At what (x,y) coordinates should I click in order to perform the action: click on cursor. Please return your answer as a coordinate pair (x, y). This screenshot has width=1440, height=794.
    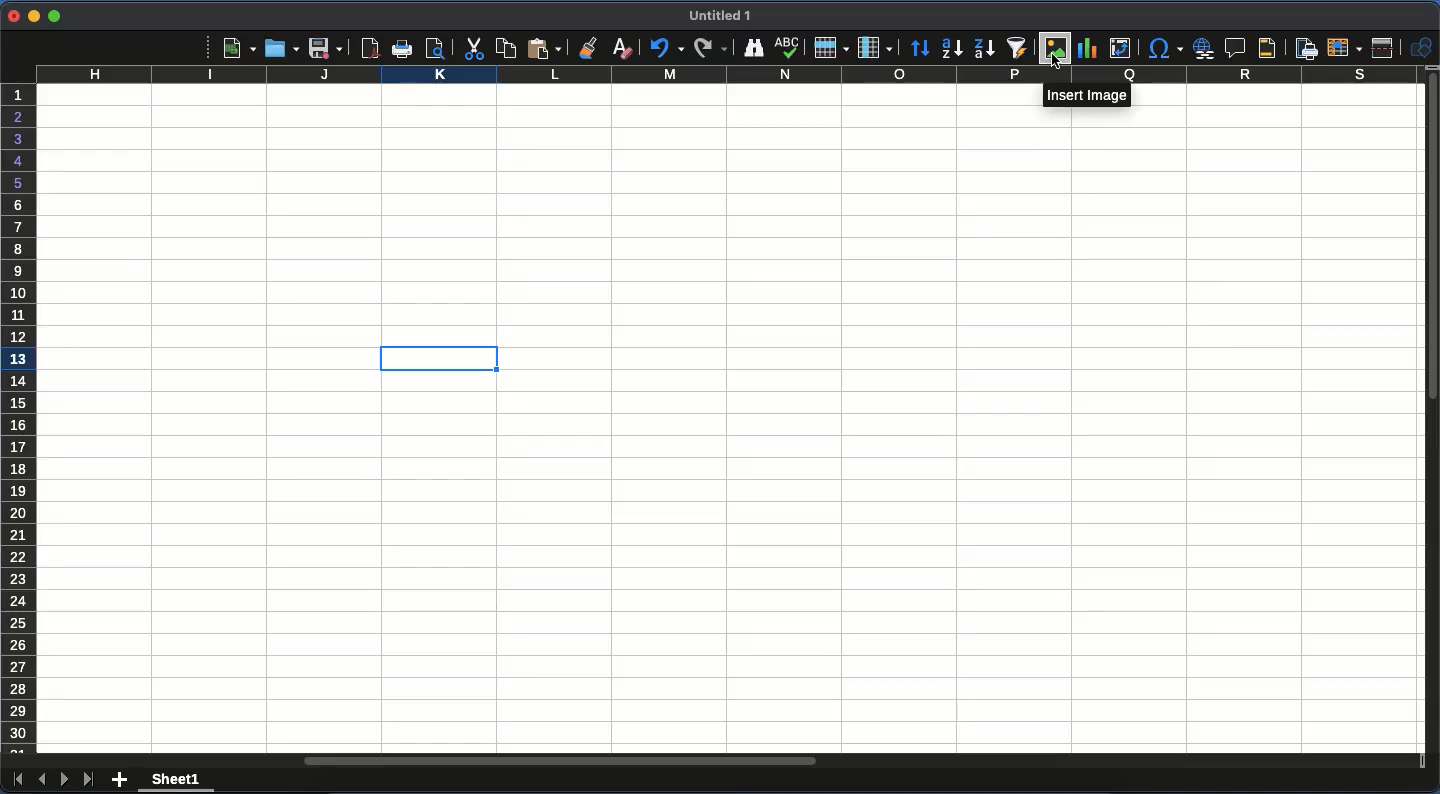
    Looking at the image, I should click on (1053, 62).